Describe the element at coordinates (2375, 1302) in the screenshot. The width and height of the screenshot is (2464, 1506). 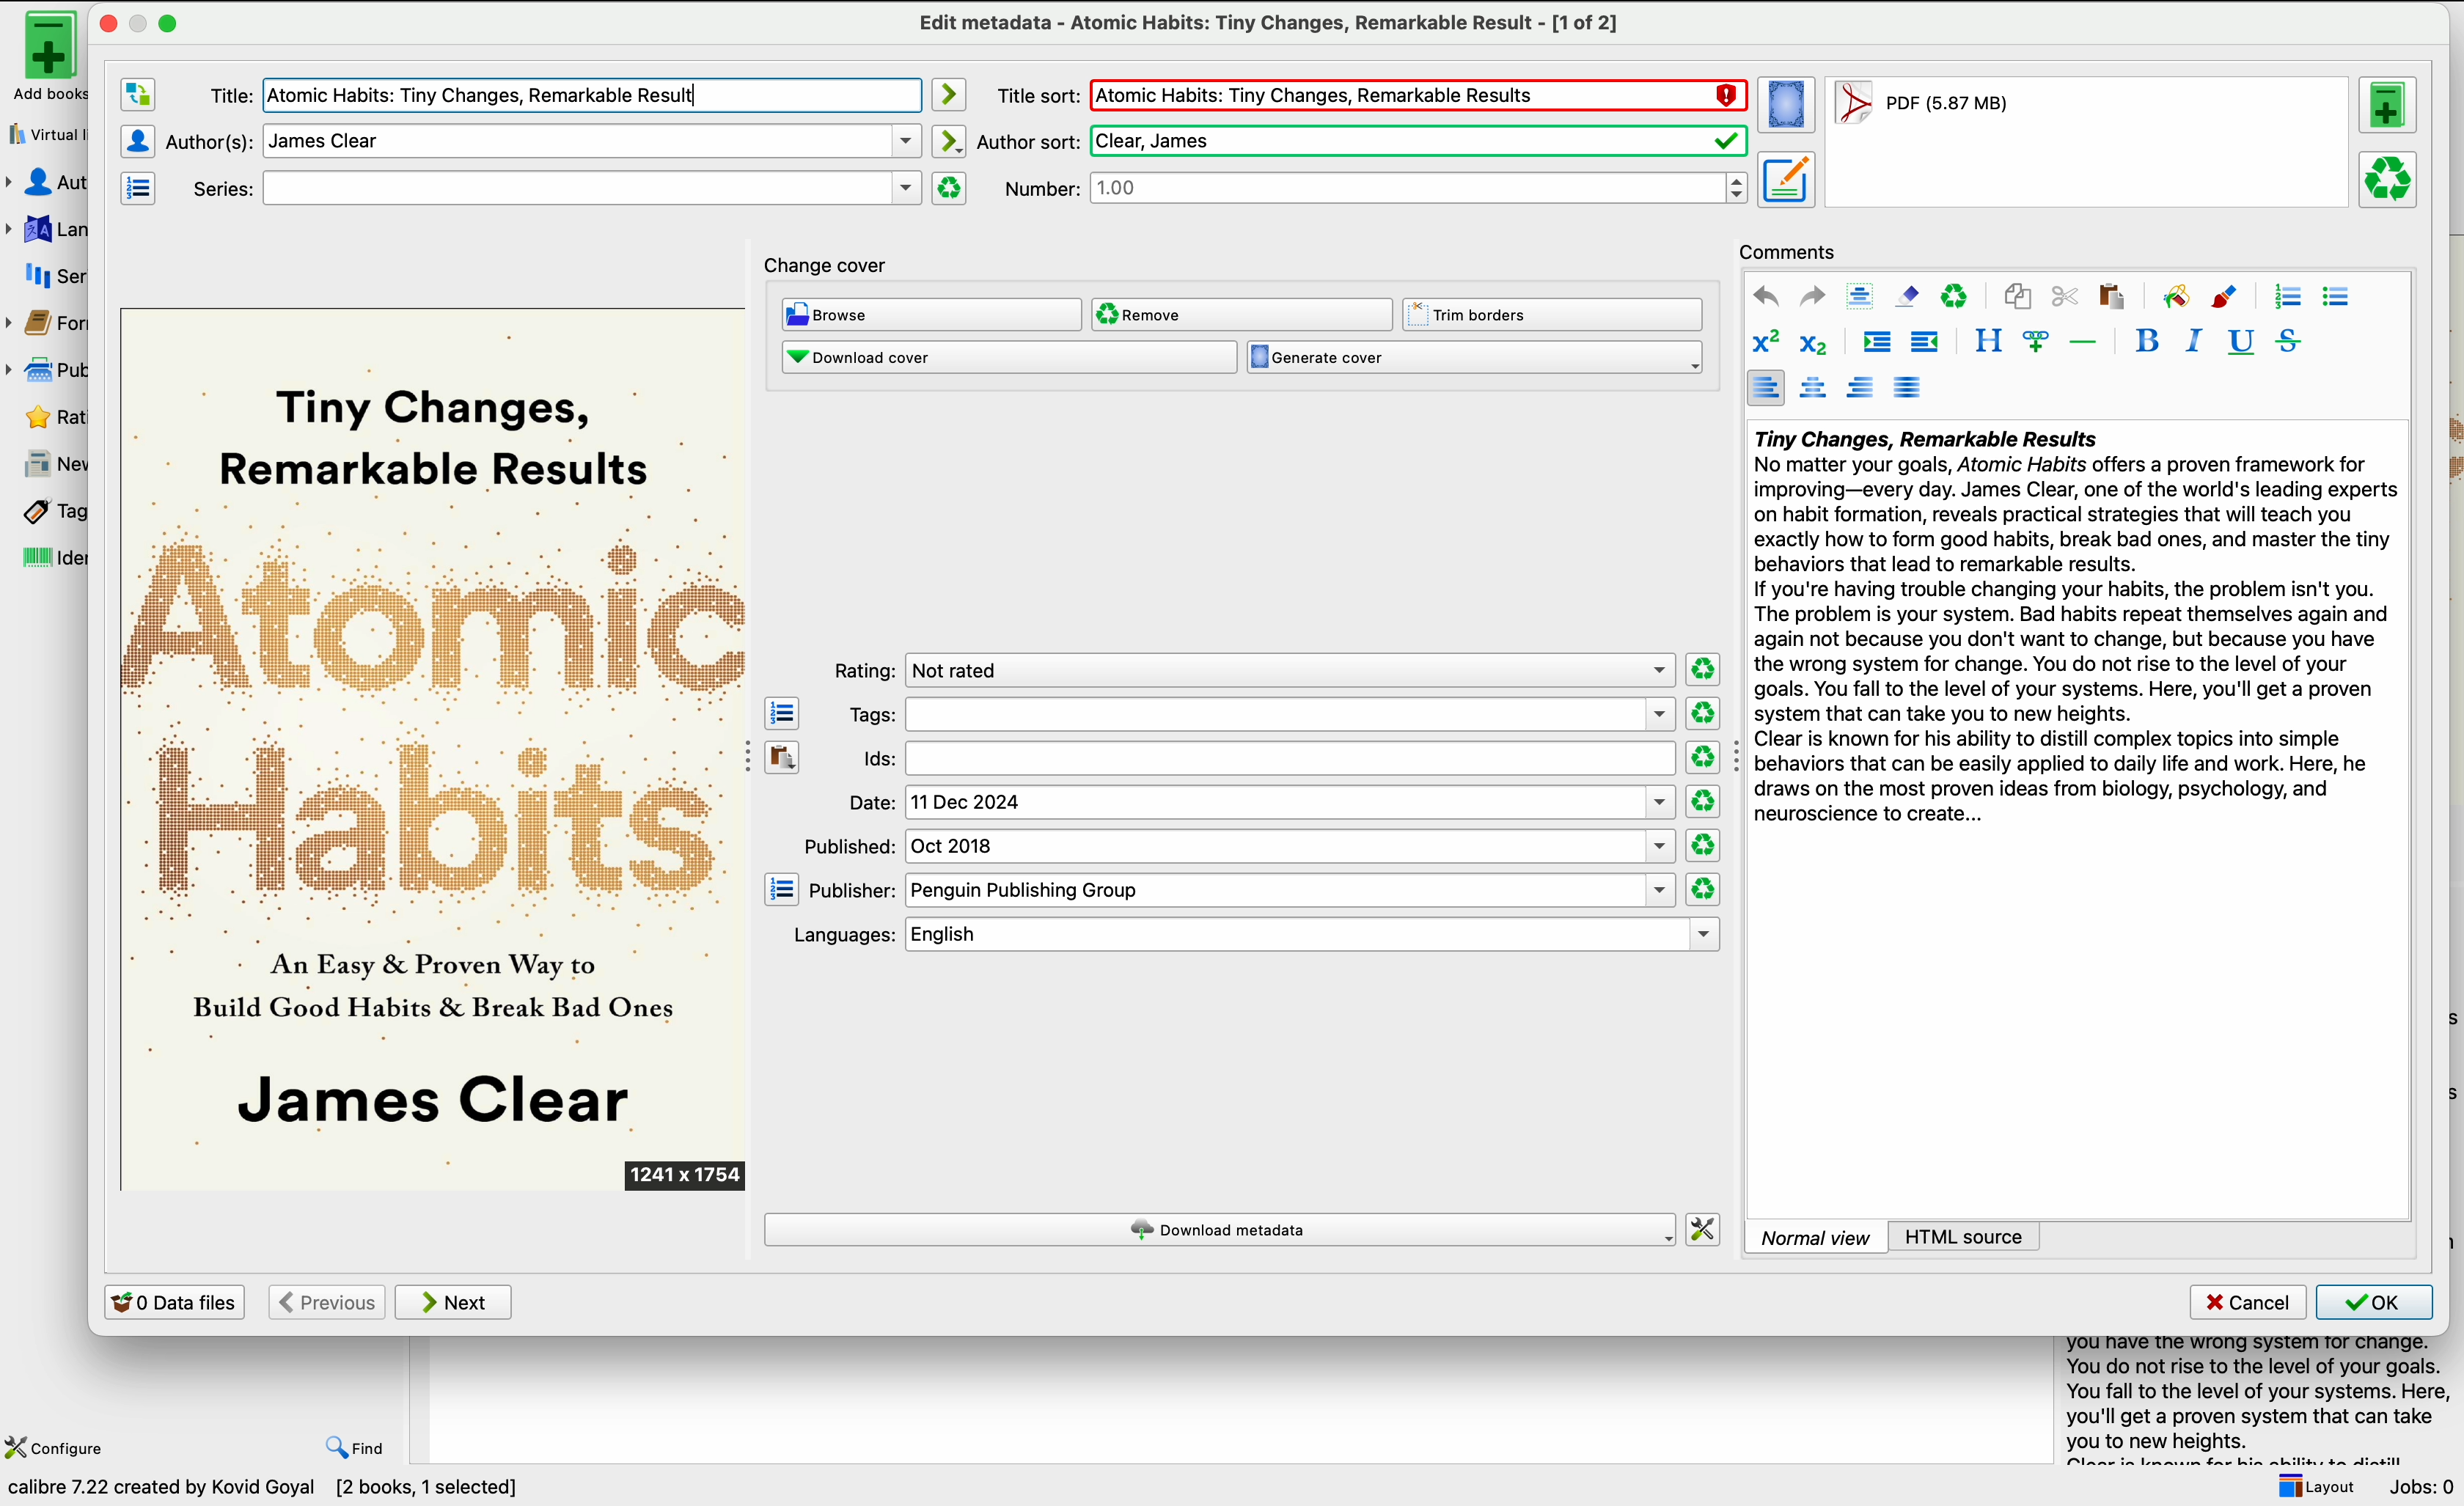
I see `OK button` at that location.